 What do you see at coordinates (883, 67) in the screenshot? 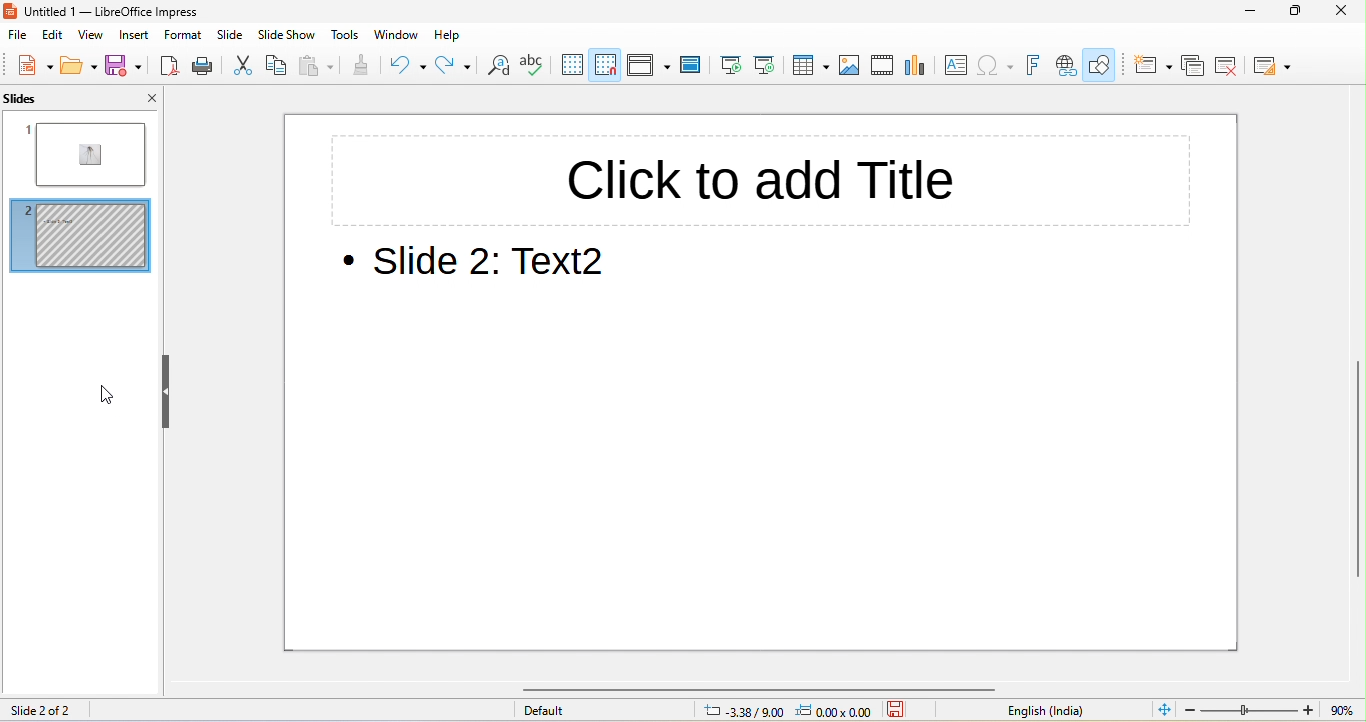
I see `video` at bounding box center [883, 67].